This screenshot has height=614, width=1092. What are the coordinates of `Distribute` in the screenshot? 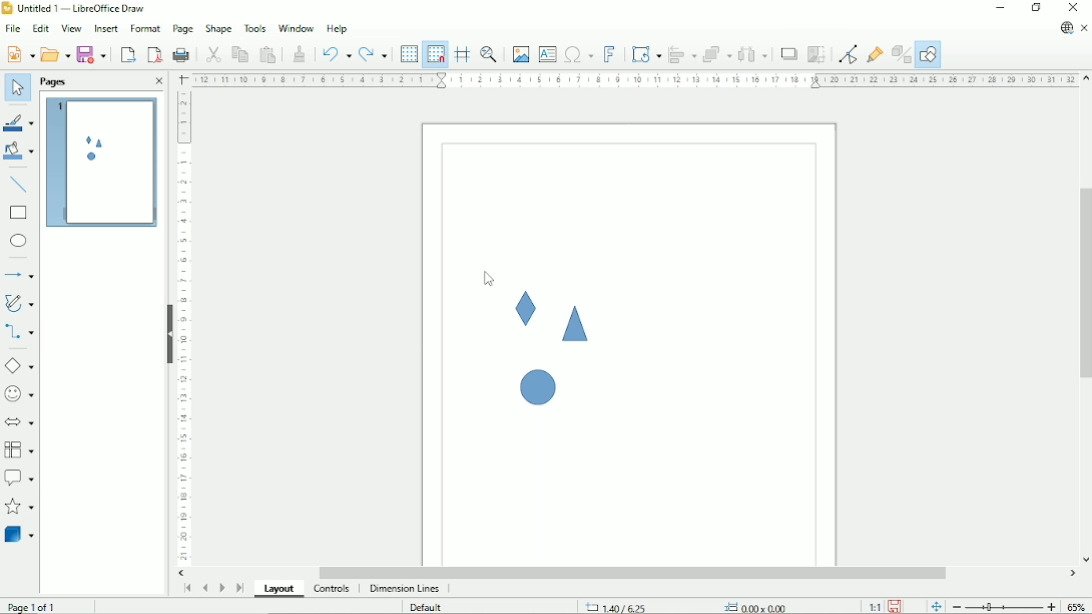 It's located at (753, 54).